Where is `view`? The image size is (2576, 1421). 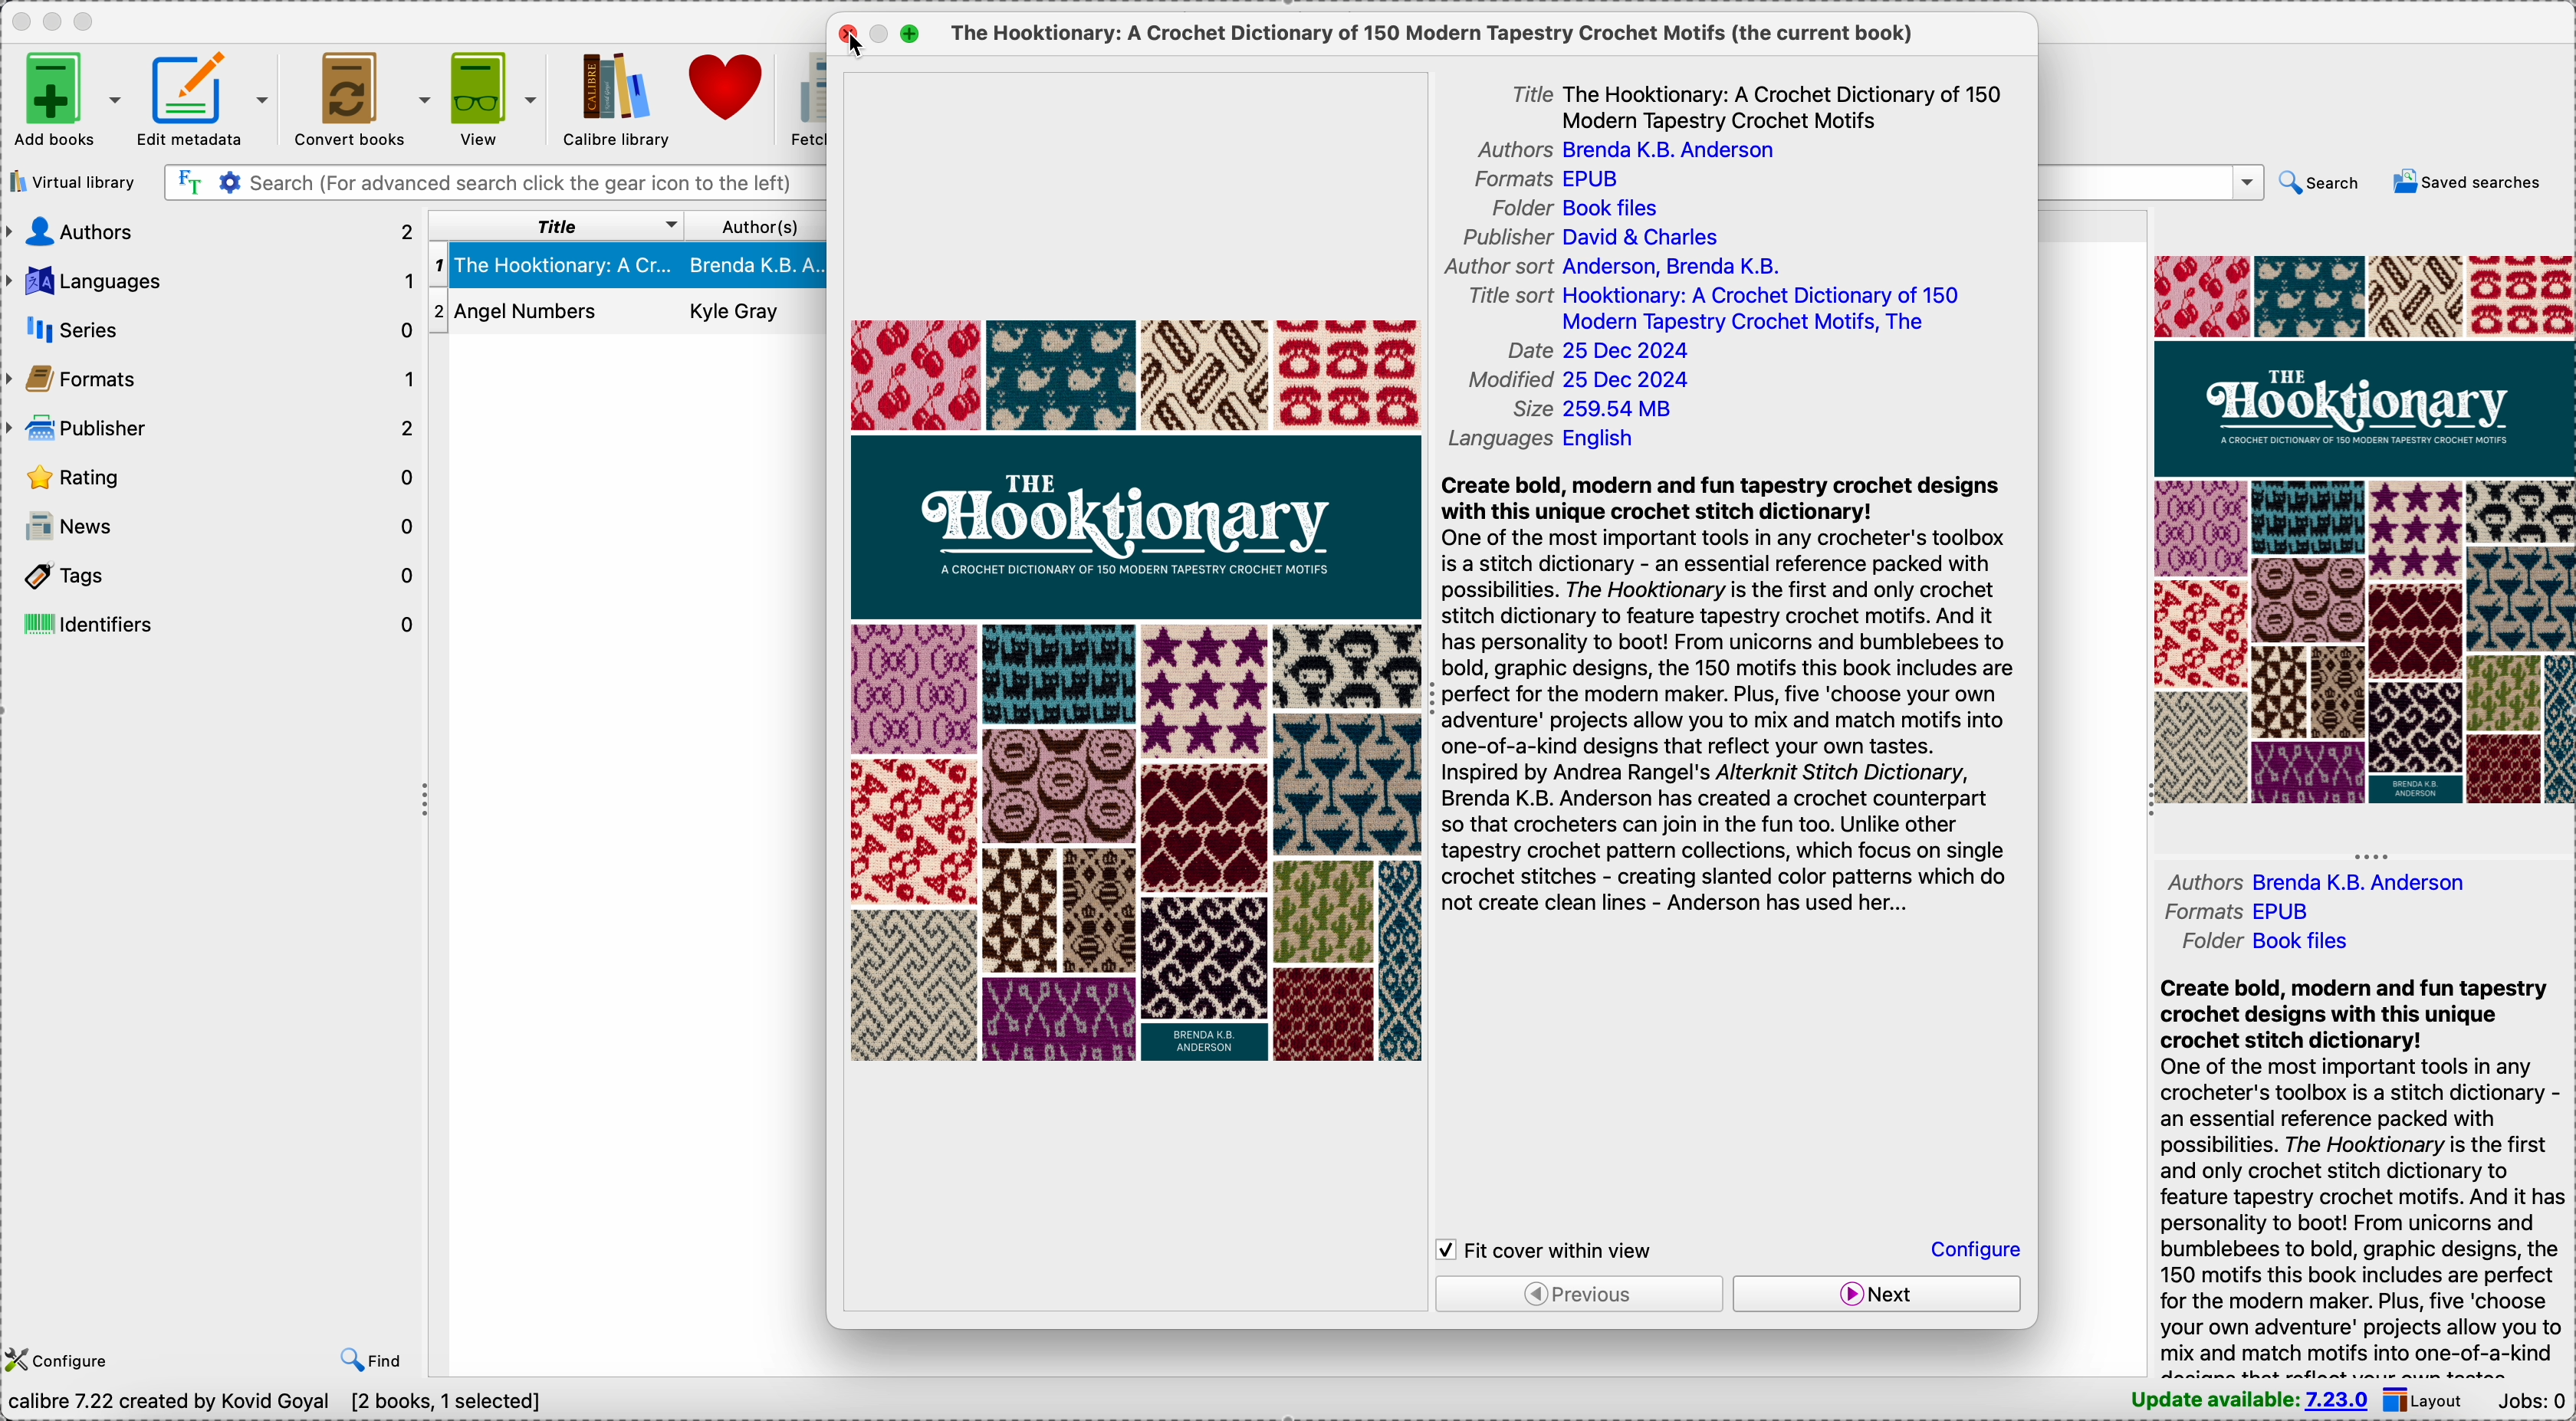 view is located at coordinates (496, 96).